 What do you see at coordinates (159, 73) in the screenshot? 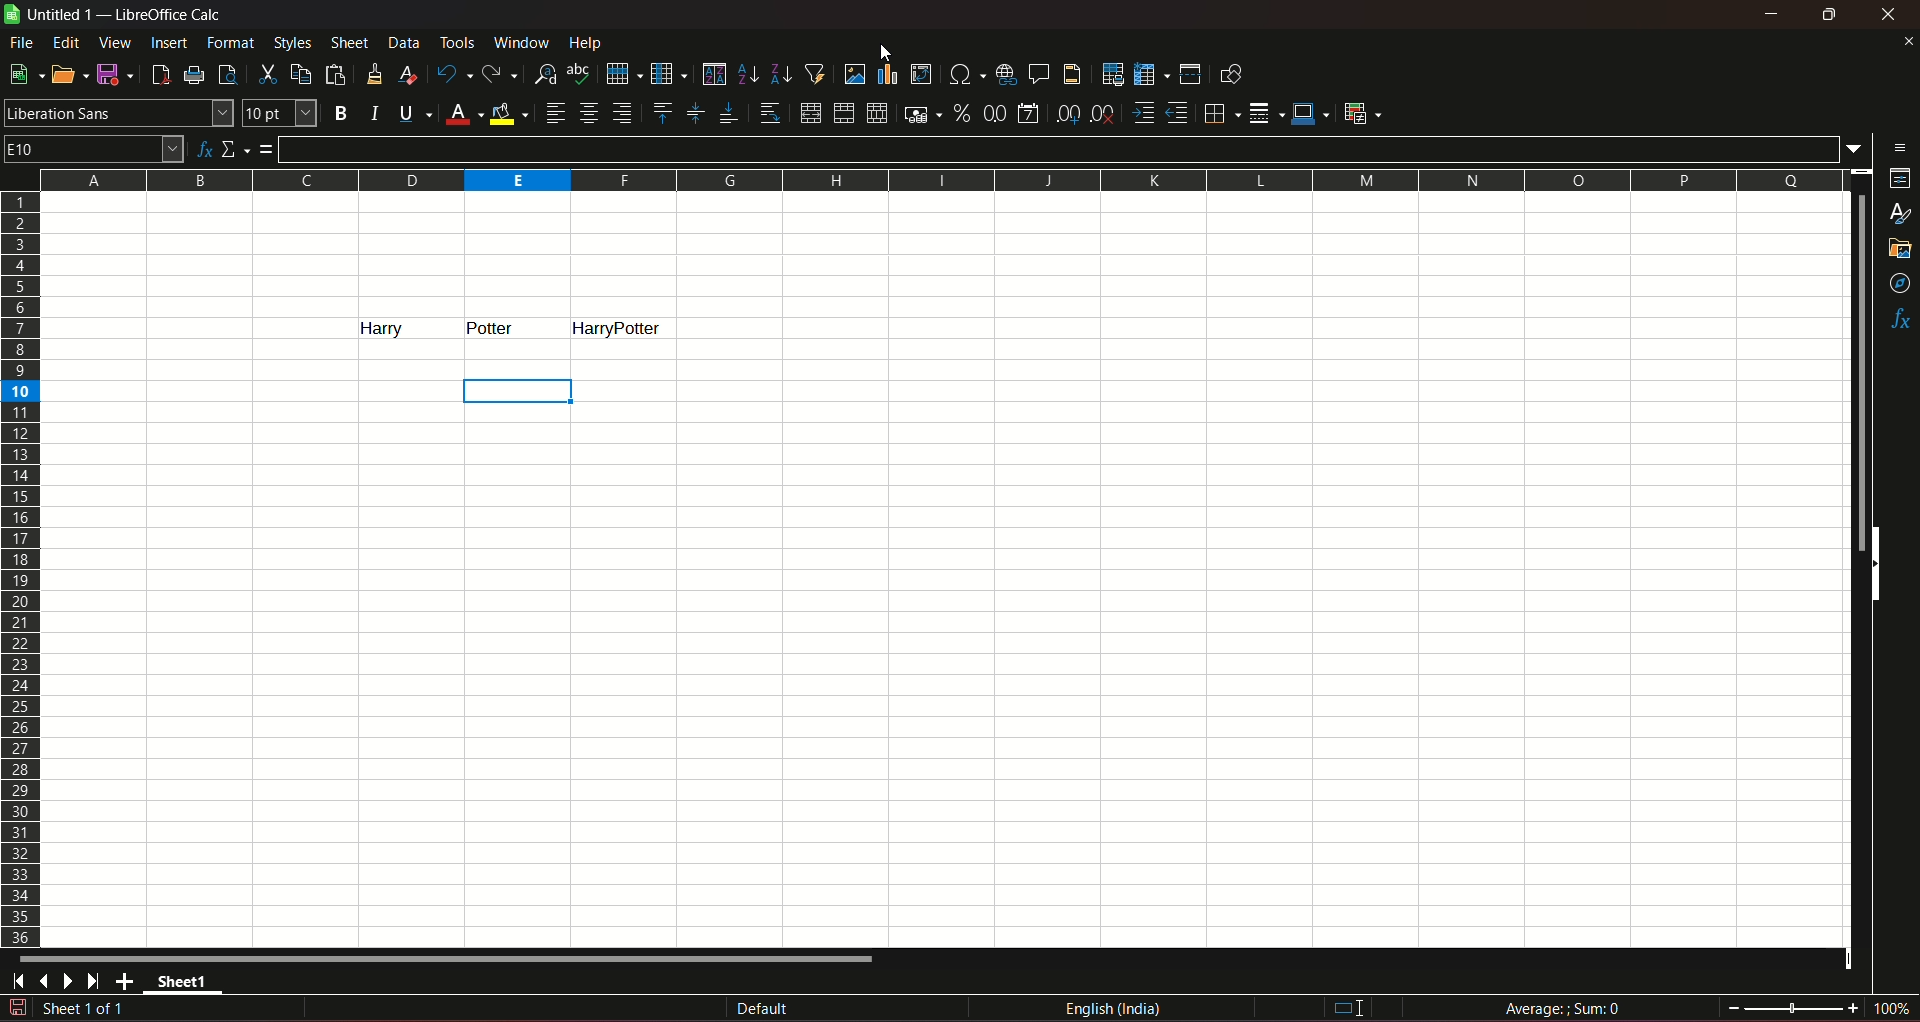
I see `export directly as PDF` at bounding box center [159, 73].